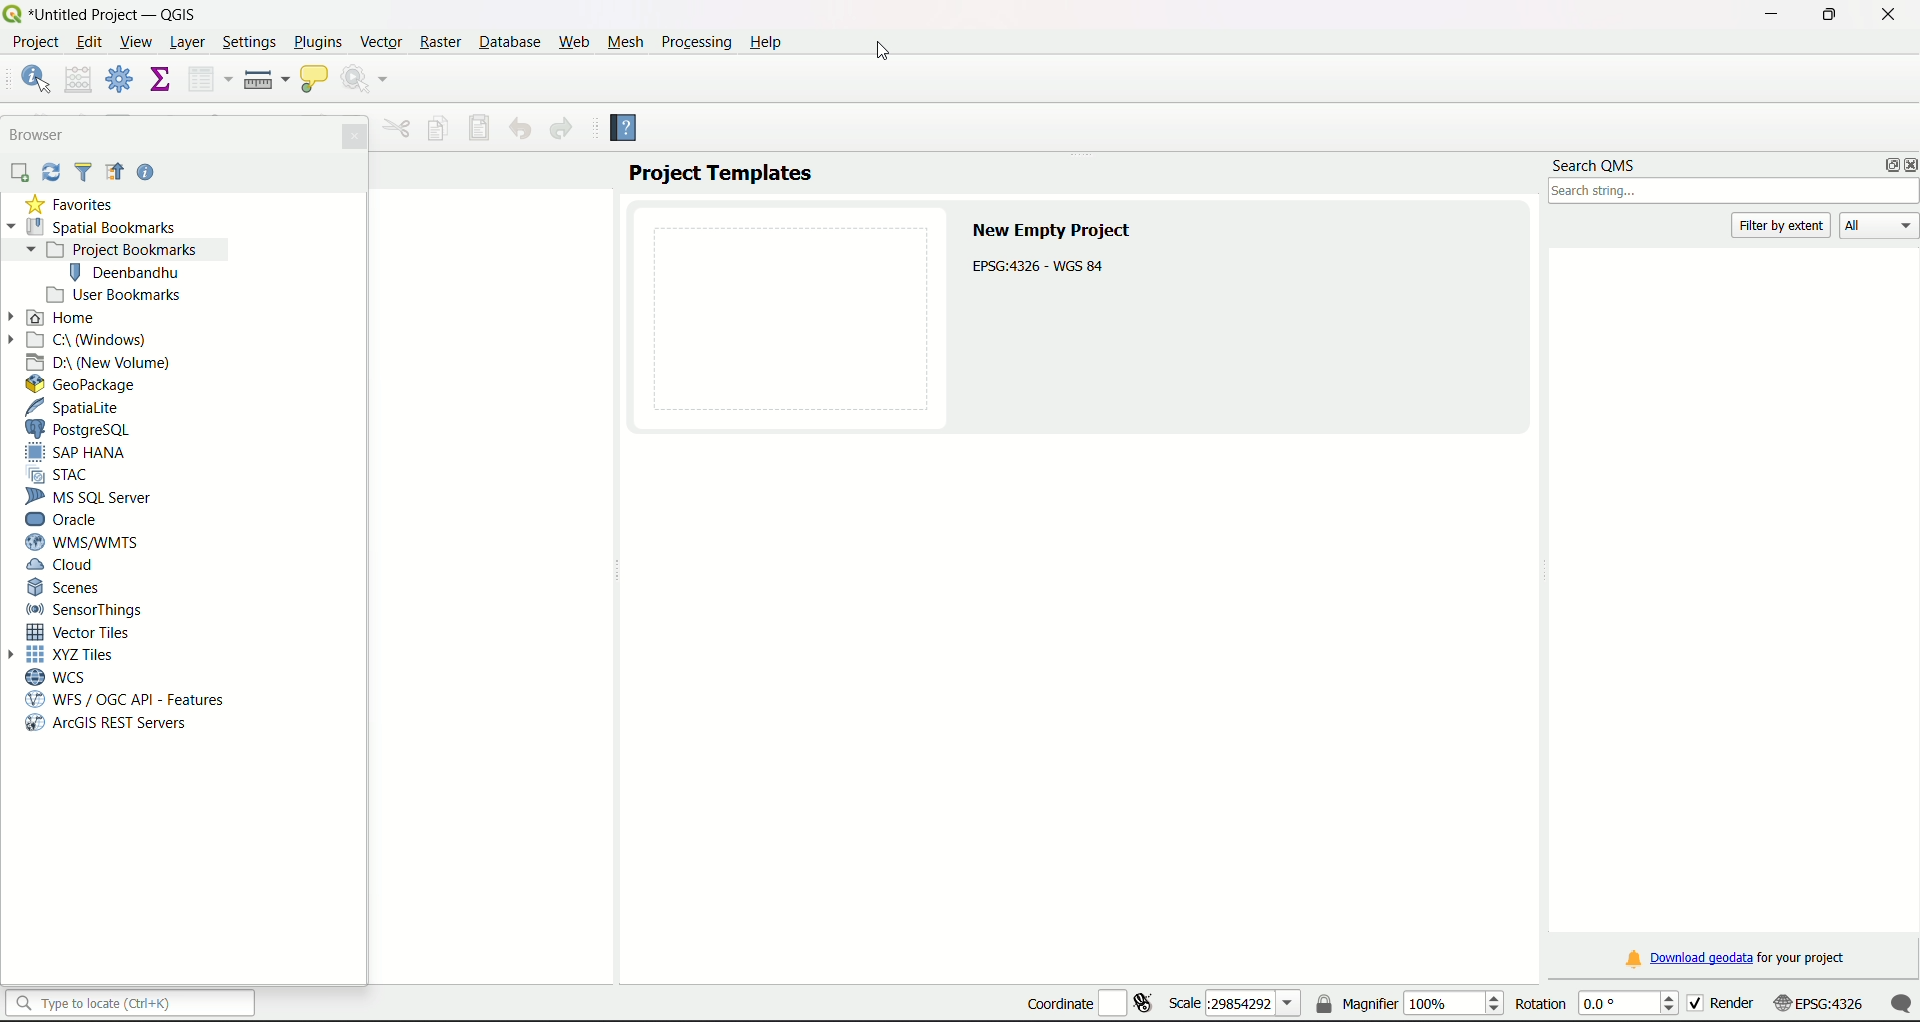 The height and width of the screenshot is (1022, 1920). I want to click on Mesh, so click(626, 42).